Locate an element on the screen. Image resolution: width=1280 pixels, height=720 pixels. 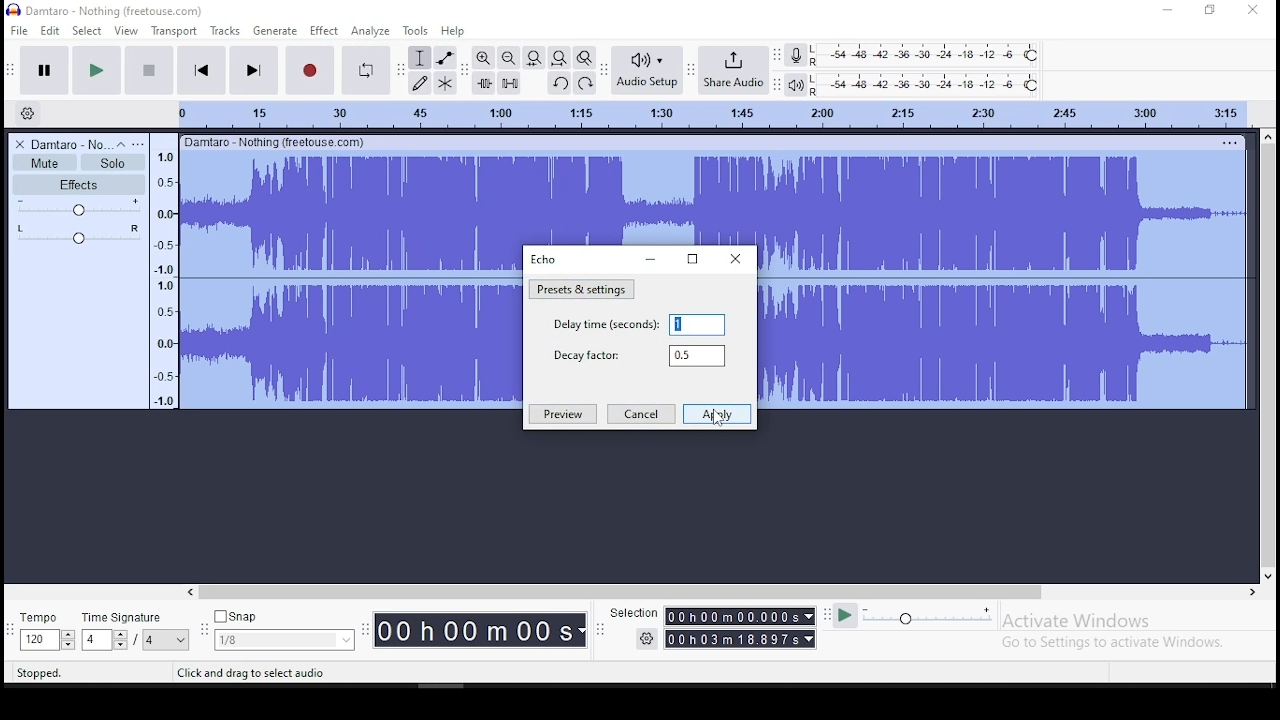
Maximize is located at coordinates (1210, 12).